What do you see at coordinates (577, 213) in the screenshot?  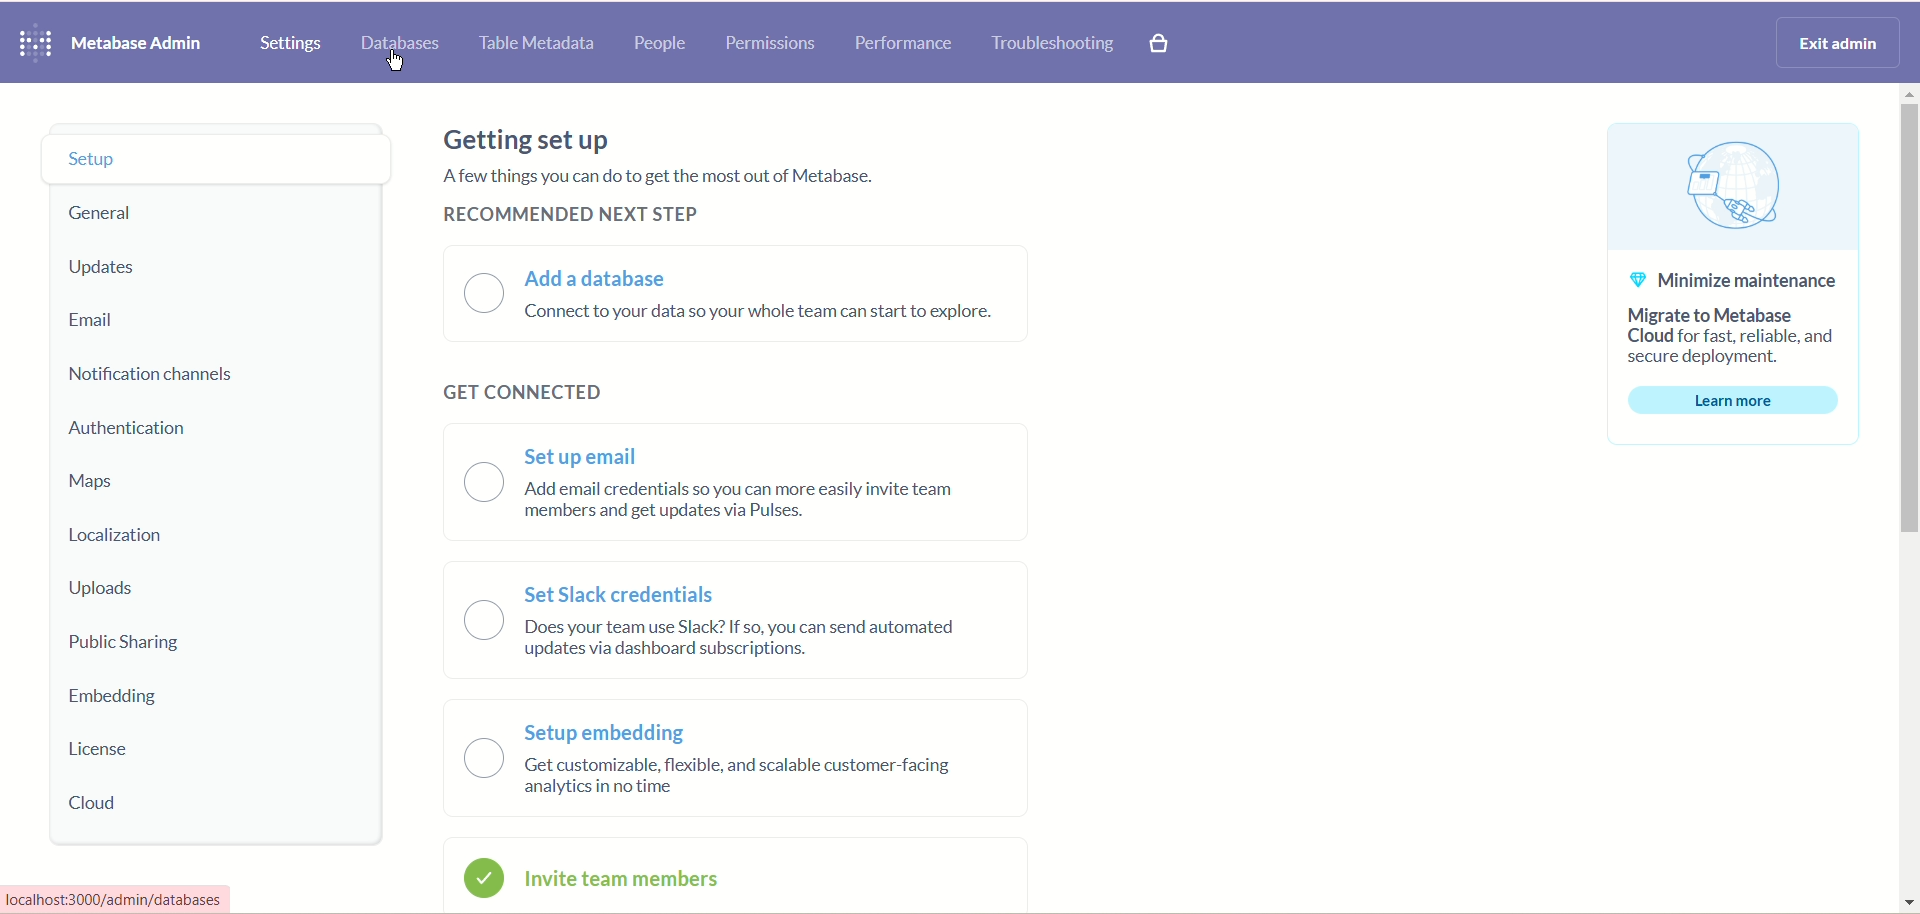 I see `recommended next step` at bounding box center [577, 213].